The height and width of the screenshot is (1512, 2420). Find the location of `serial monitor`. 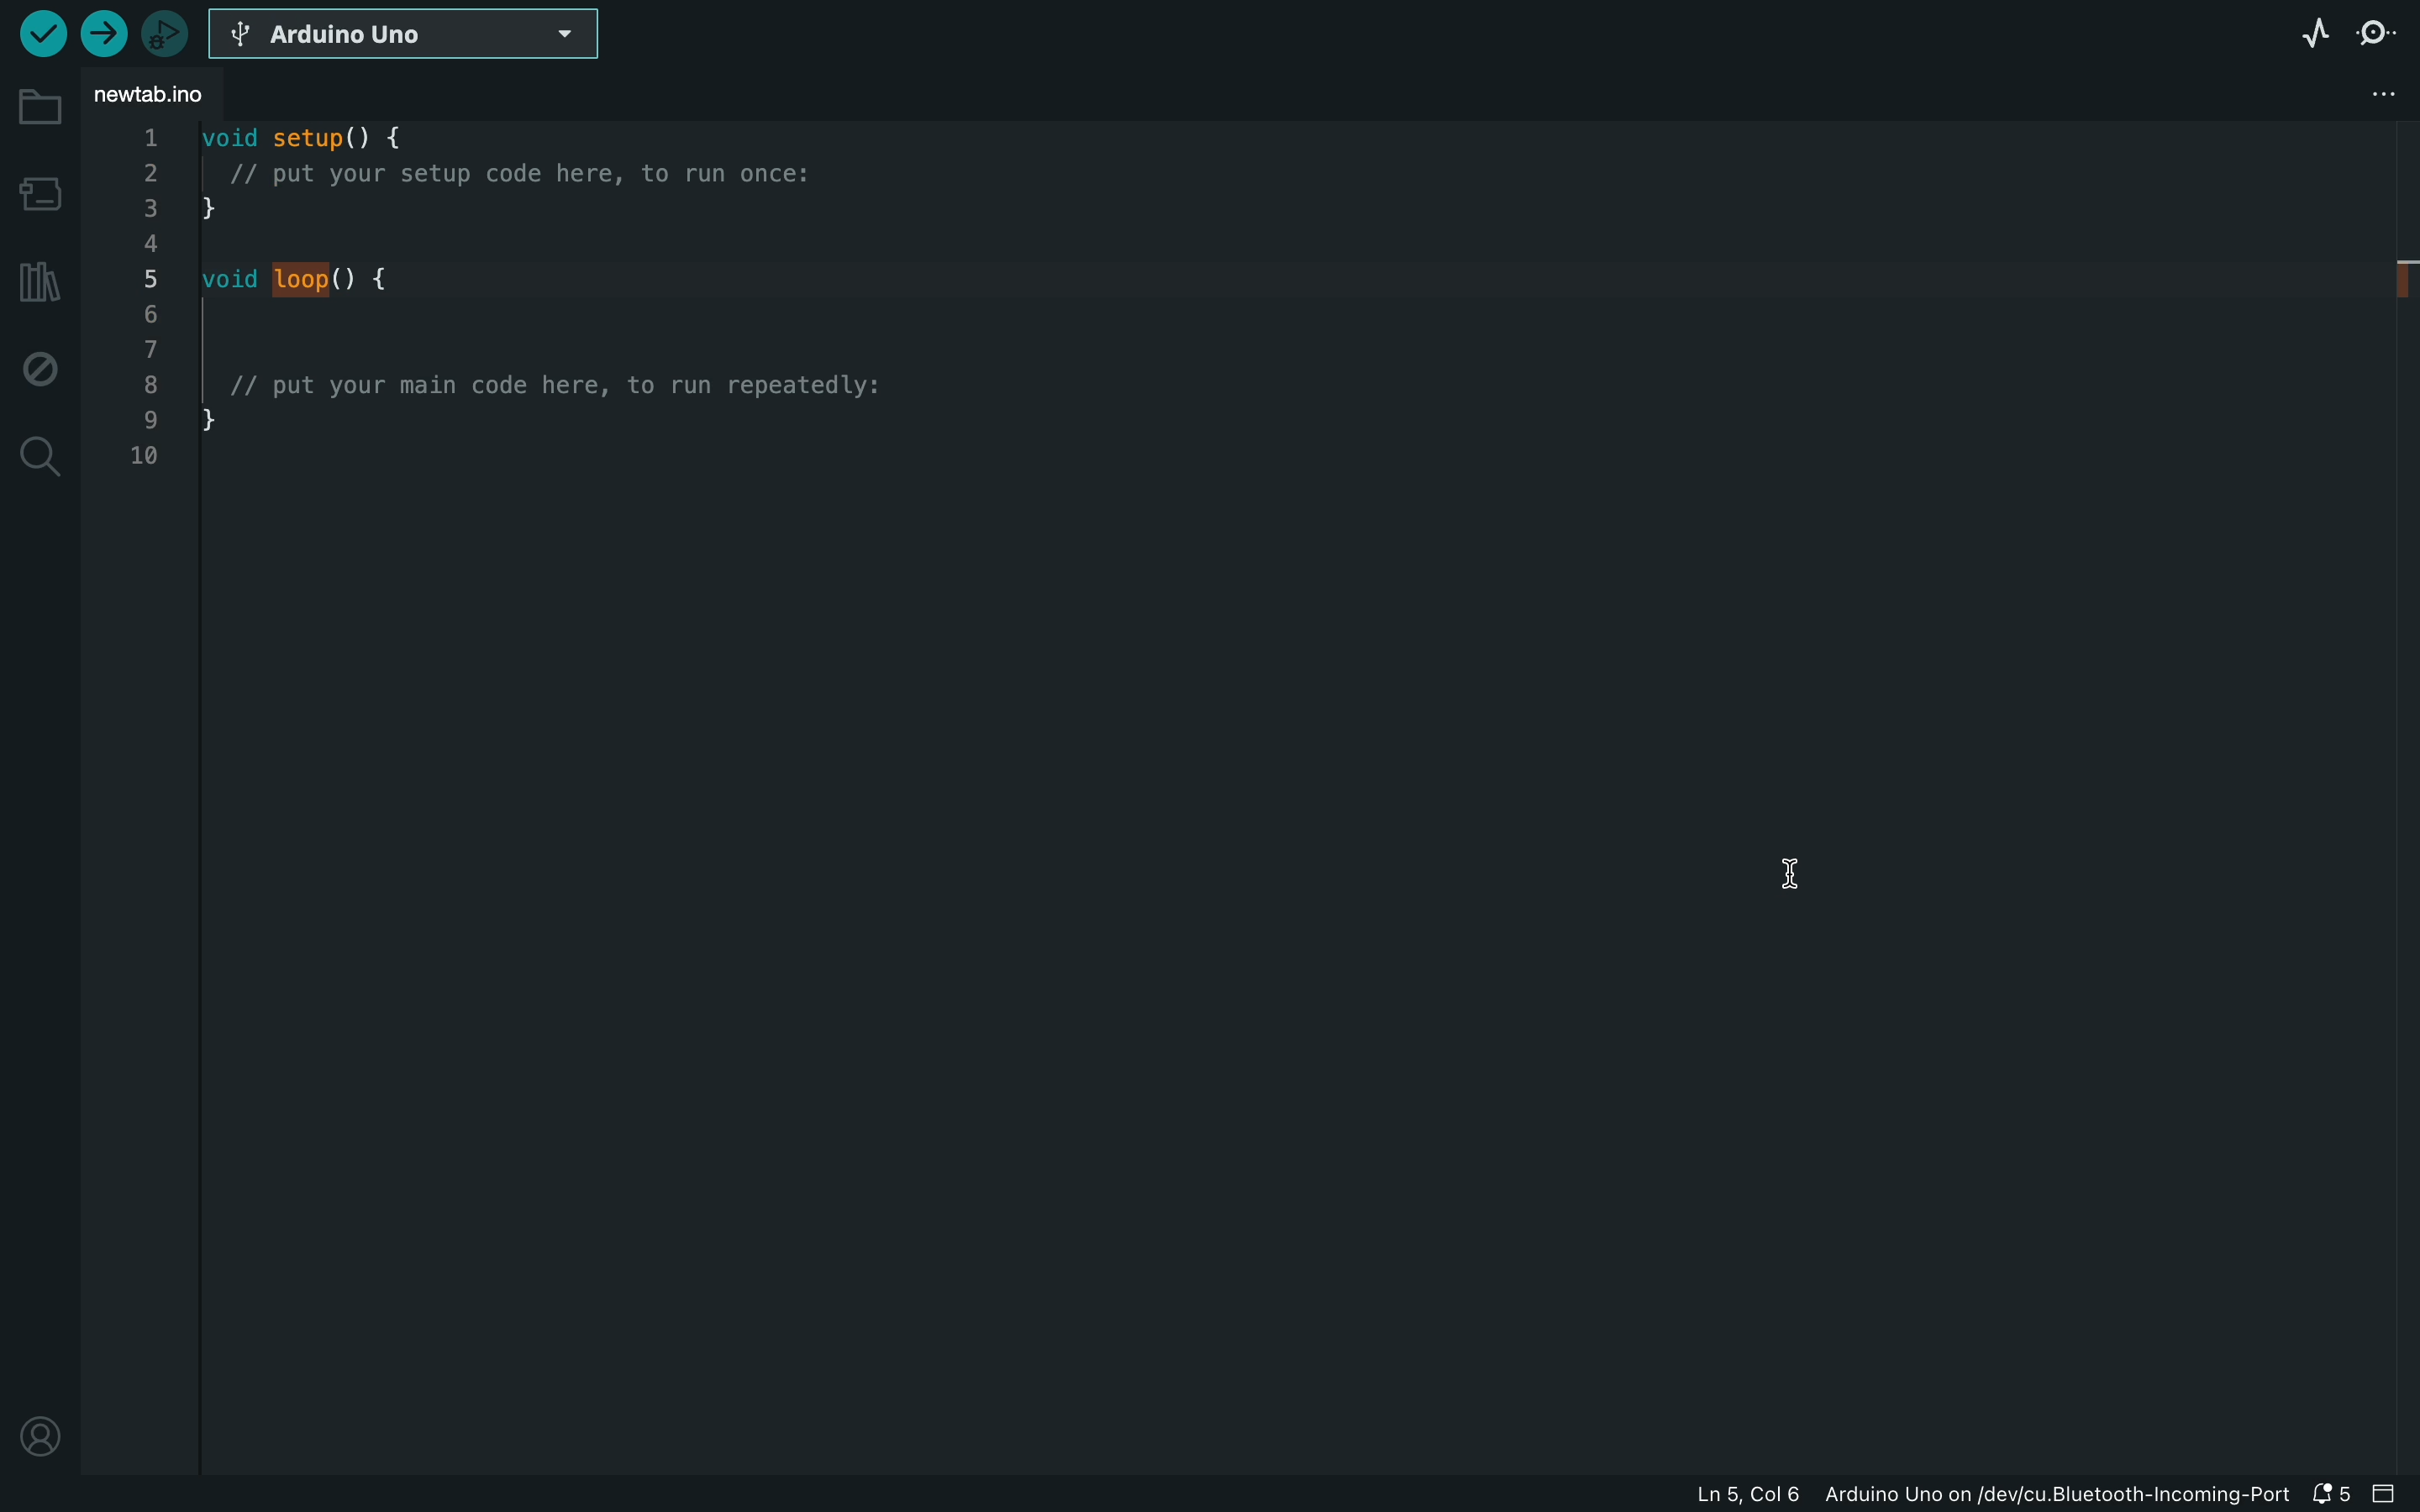

serial monitor is located at coordinates (2377, 32).